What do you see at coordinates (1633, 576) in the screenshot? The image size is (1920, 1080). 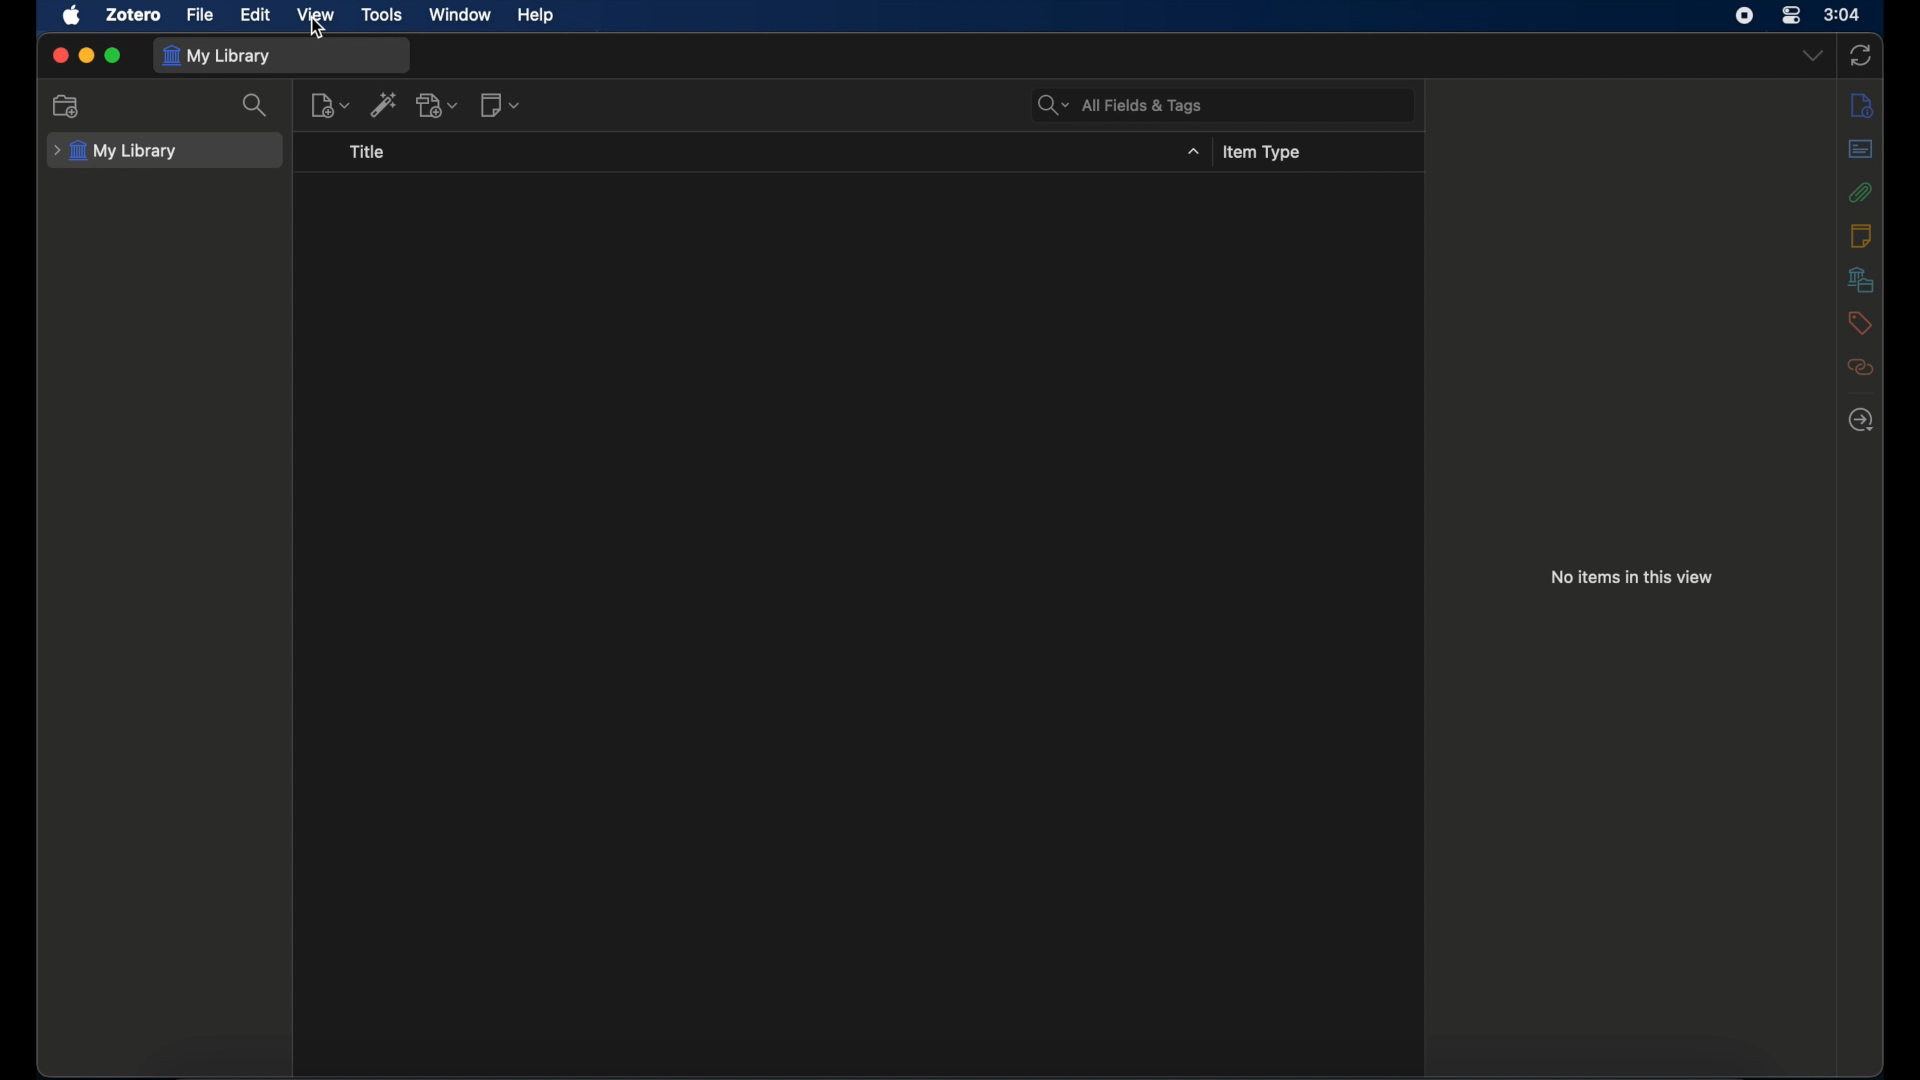 I see `no items in this view` at bounding box center [1633, 576].